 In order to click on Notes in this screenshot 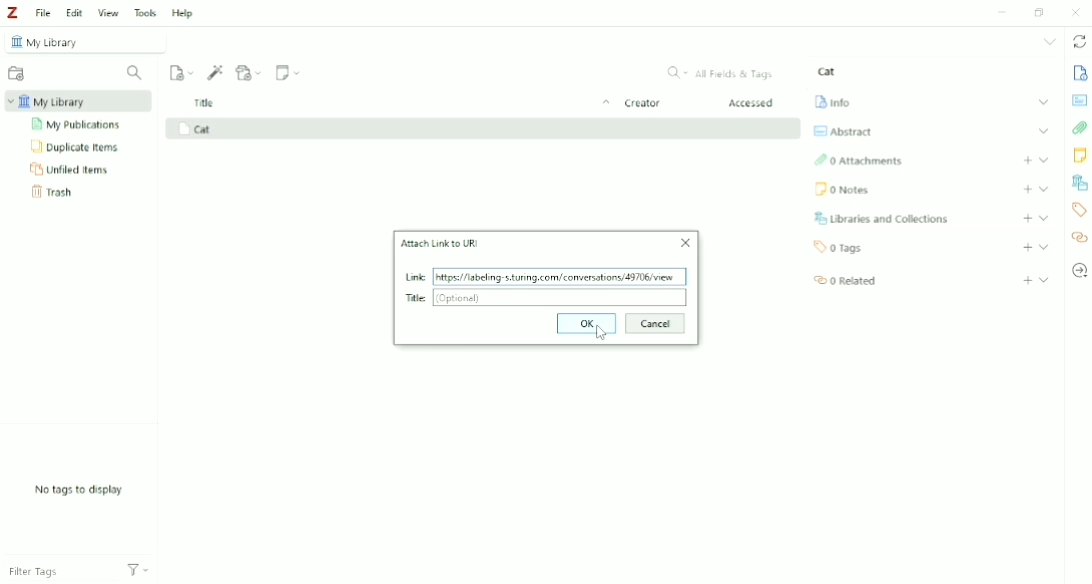, I will do `click(841, 189)`.